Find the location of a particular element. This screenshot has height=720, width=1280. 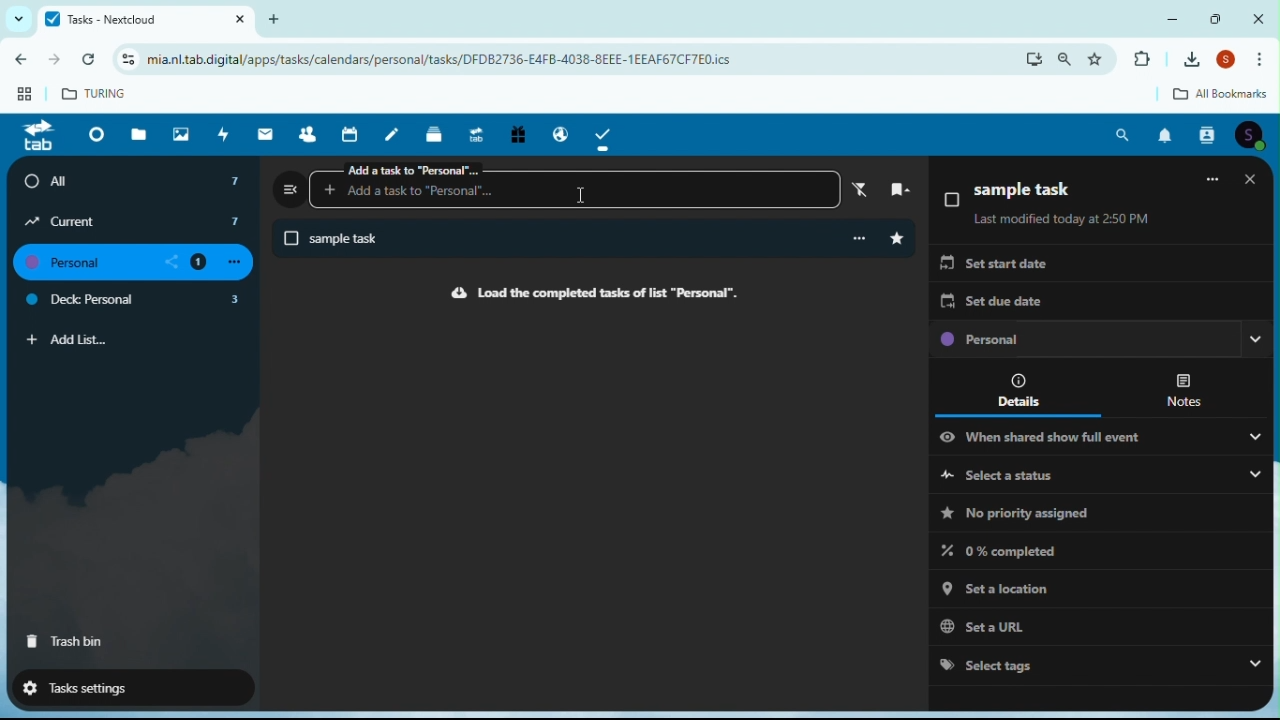

Toggle star tasks is located at coordinates (897, 239).